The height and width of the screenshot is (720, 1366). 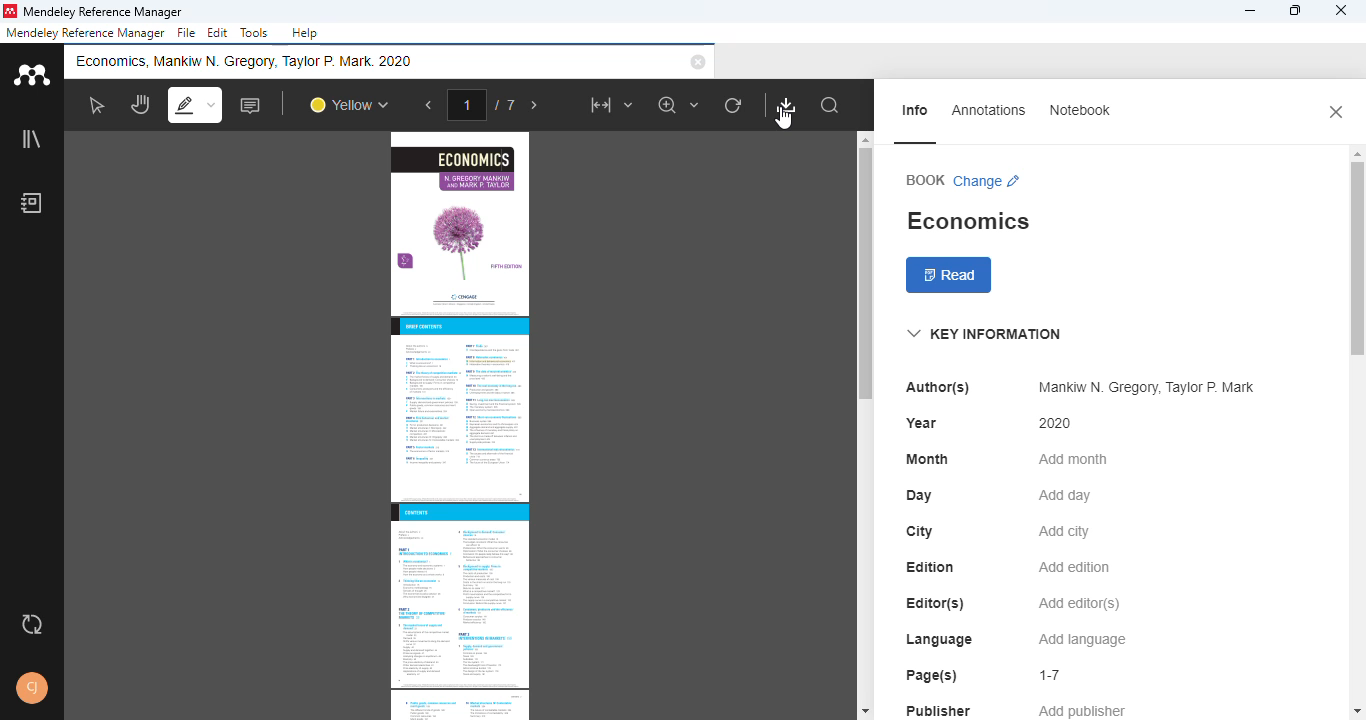 I want to click on notebook, so click(x=31, y=202).